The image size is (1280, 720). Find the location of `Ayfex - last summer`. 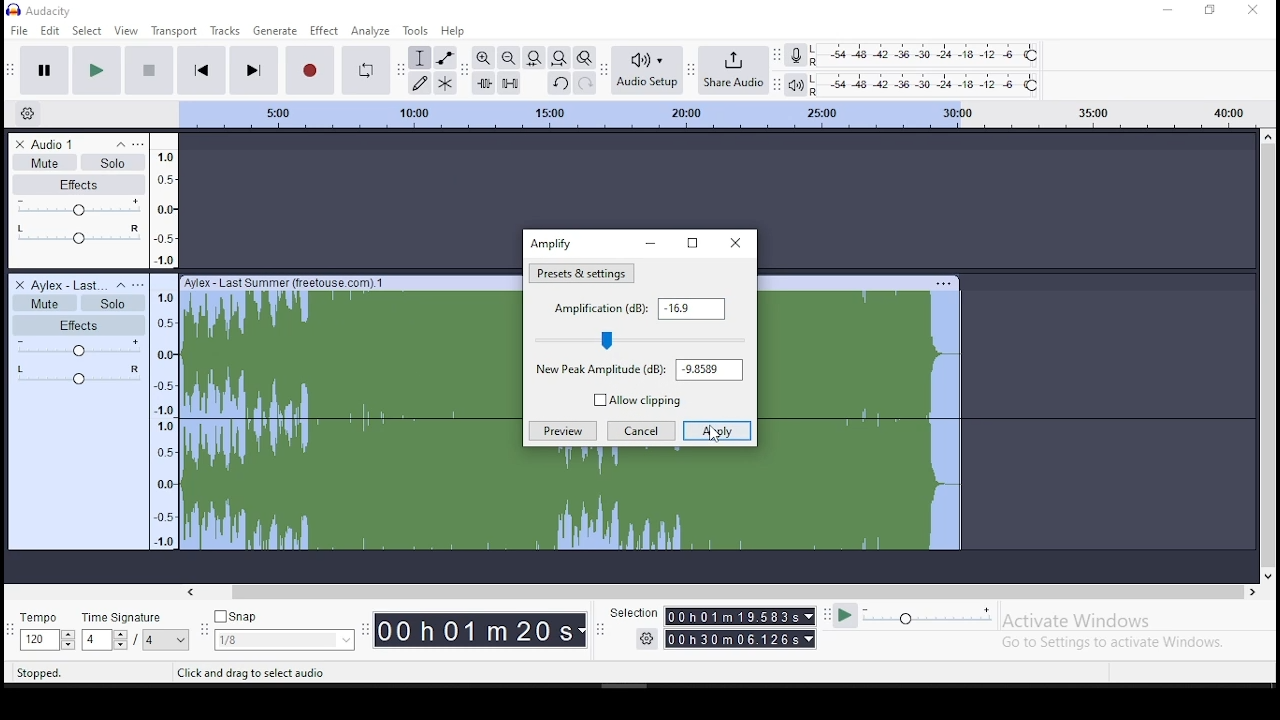

Ayfex - last summer is located at coordinates (283, 285).